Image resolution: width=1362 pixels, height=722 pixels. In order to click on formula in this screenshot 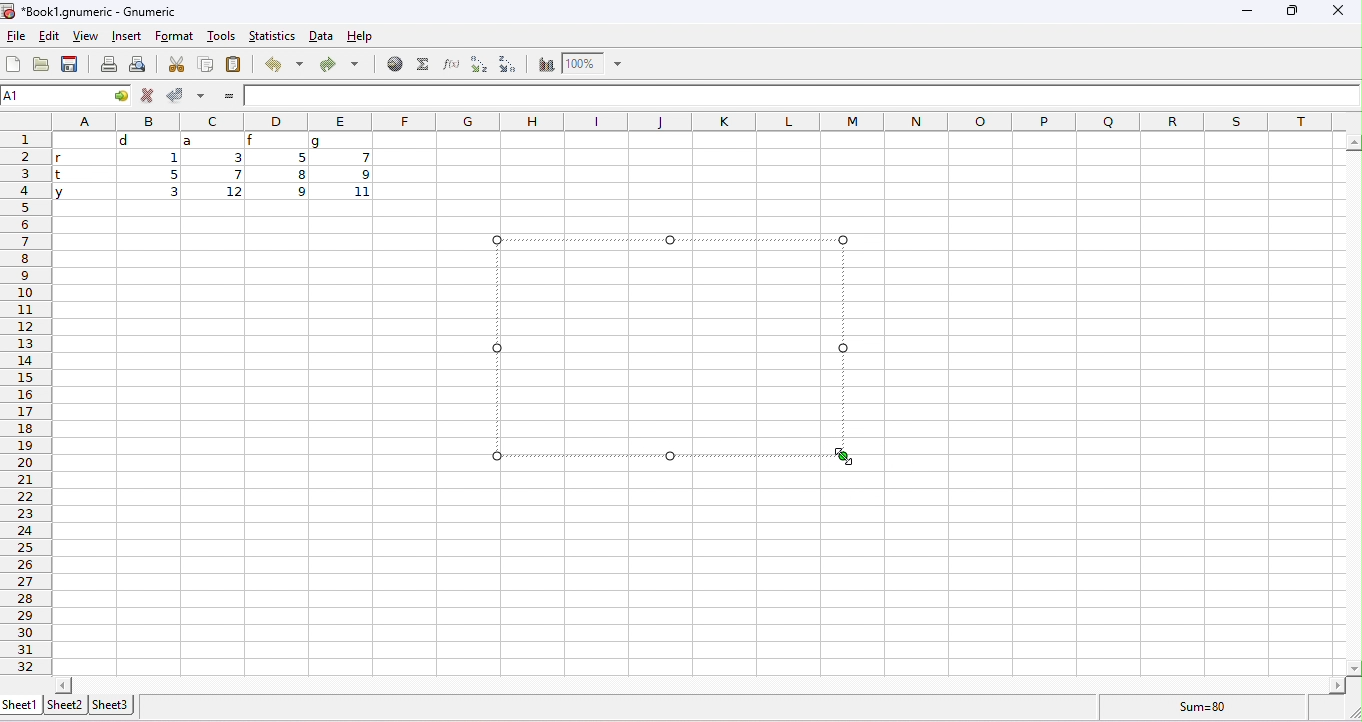, I will do `click(1198, 709)`.